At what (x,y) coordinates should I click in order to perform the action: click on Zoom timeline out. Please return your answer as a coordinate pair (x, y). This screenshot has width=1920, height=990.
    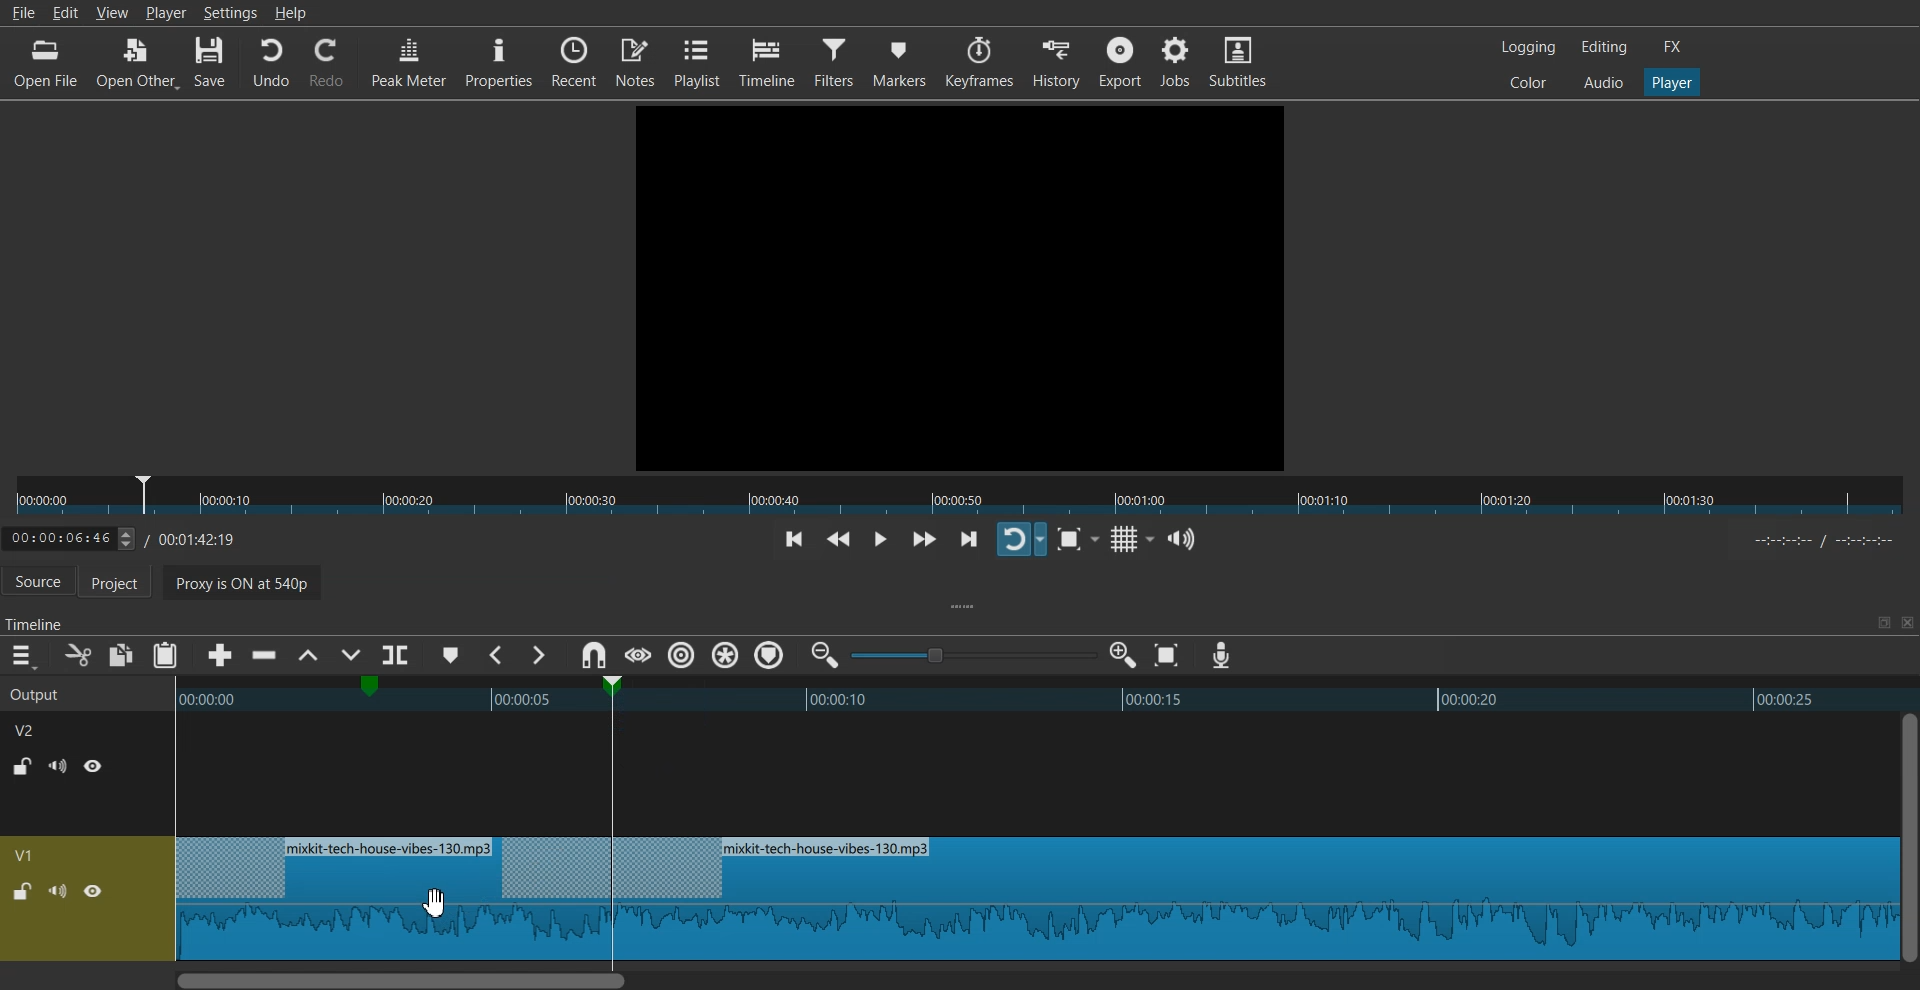
    Looking at the image, I should click on (825, 654).